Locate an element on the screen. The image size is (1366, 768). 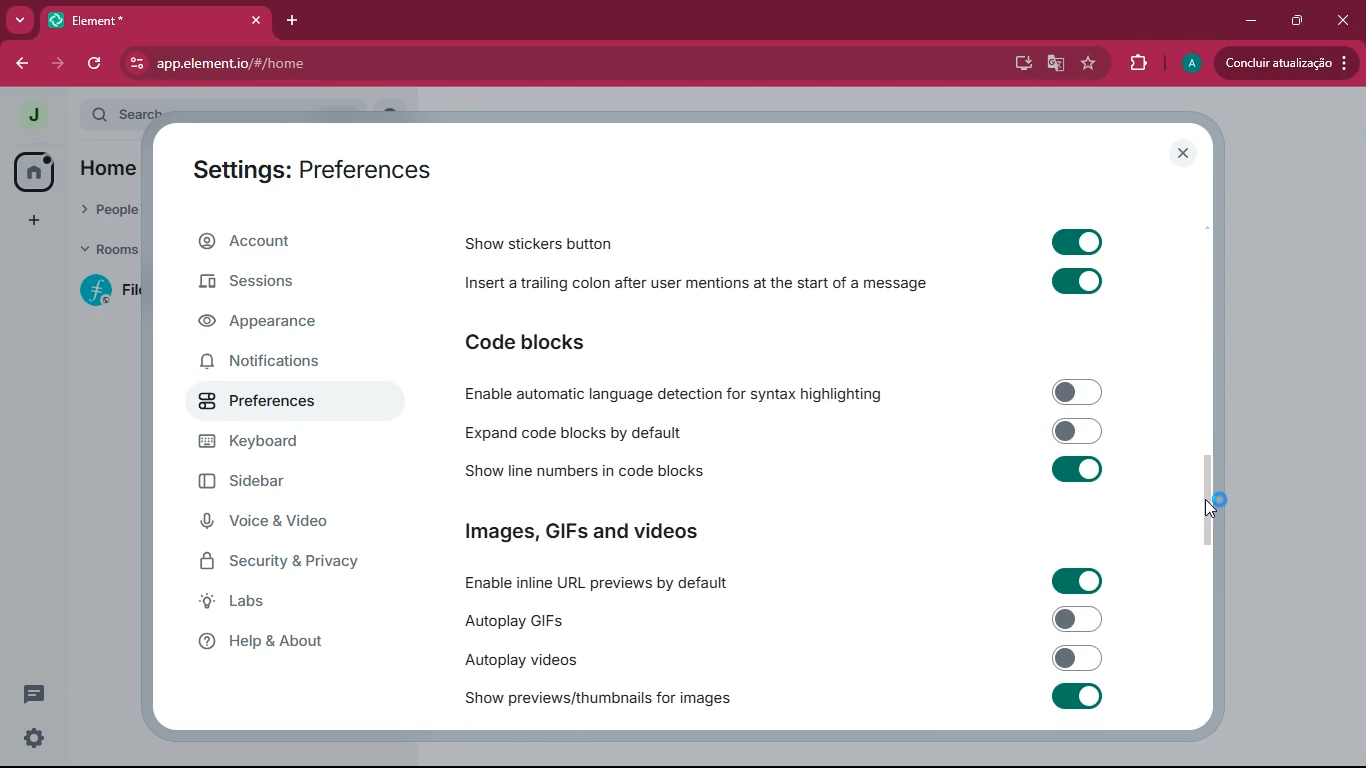
extensions is located at coordinates (1136, 65).